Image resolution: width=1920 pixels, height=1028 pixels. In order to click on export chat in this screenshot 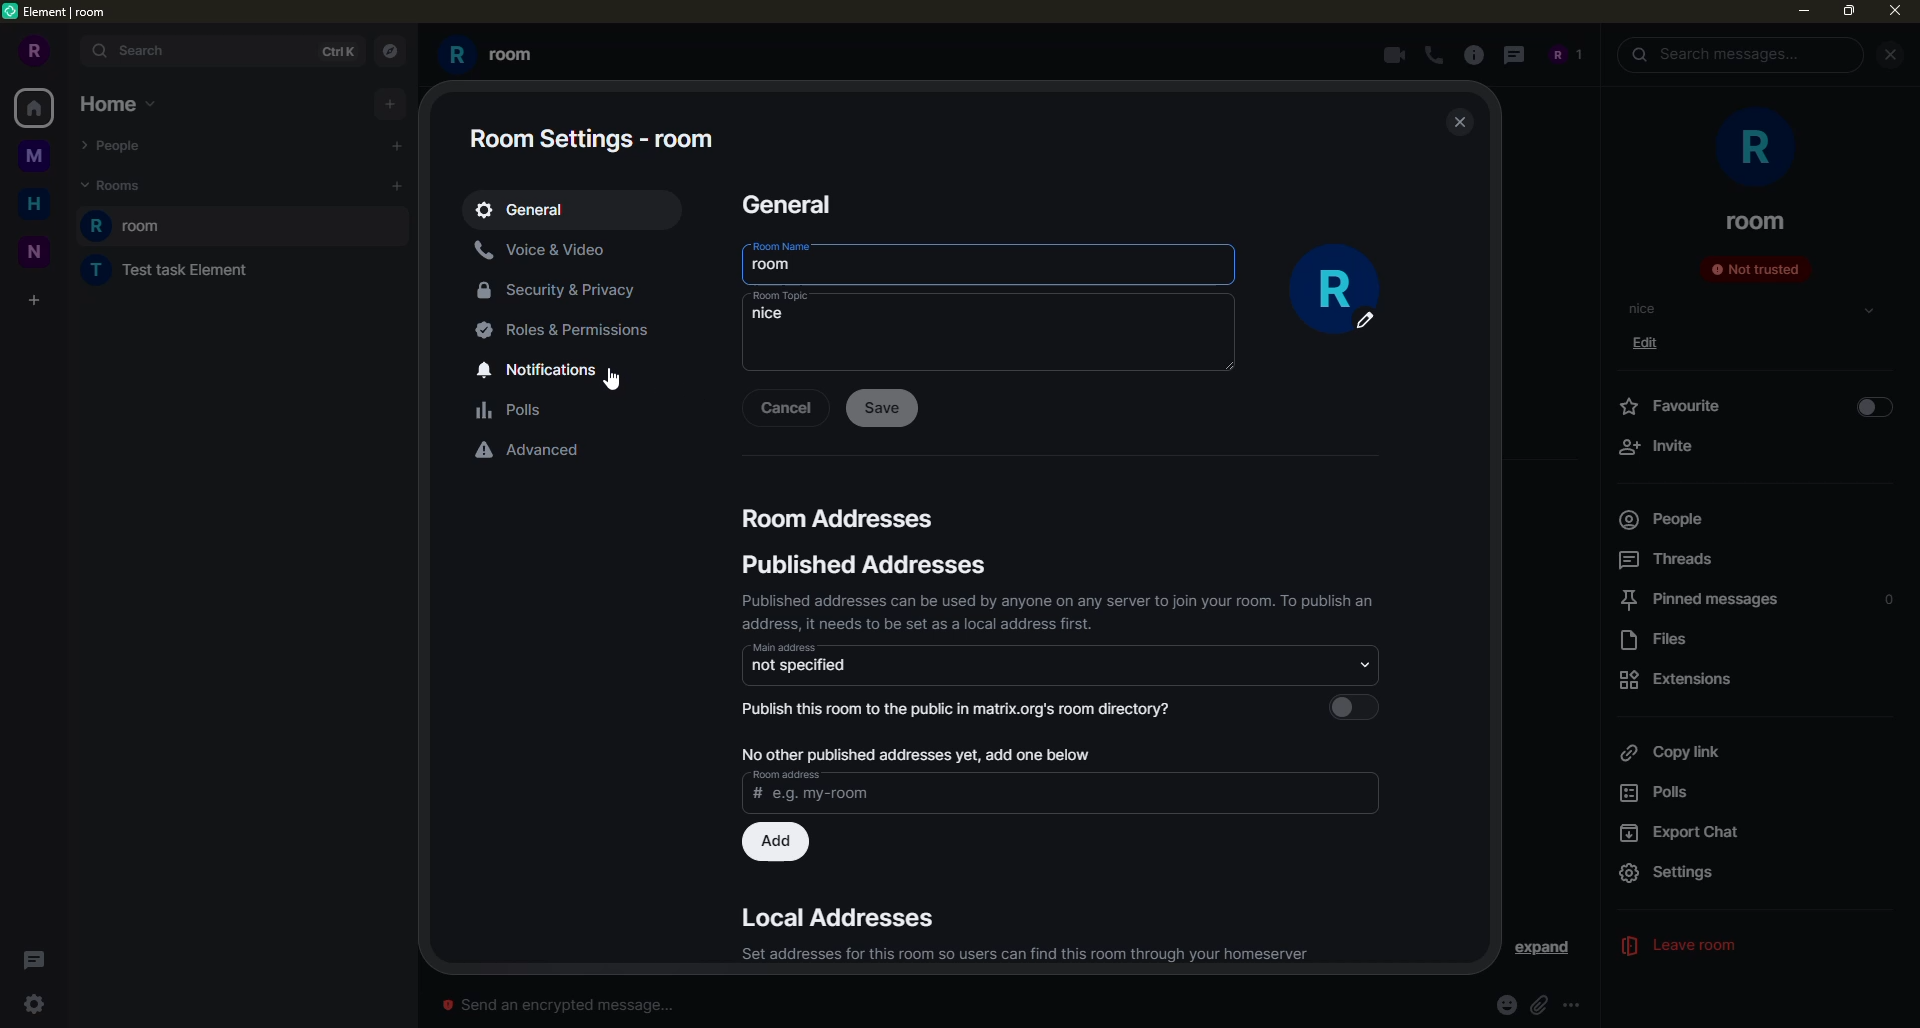, I will do `click(1685, 834)`.